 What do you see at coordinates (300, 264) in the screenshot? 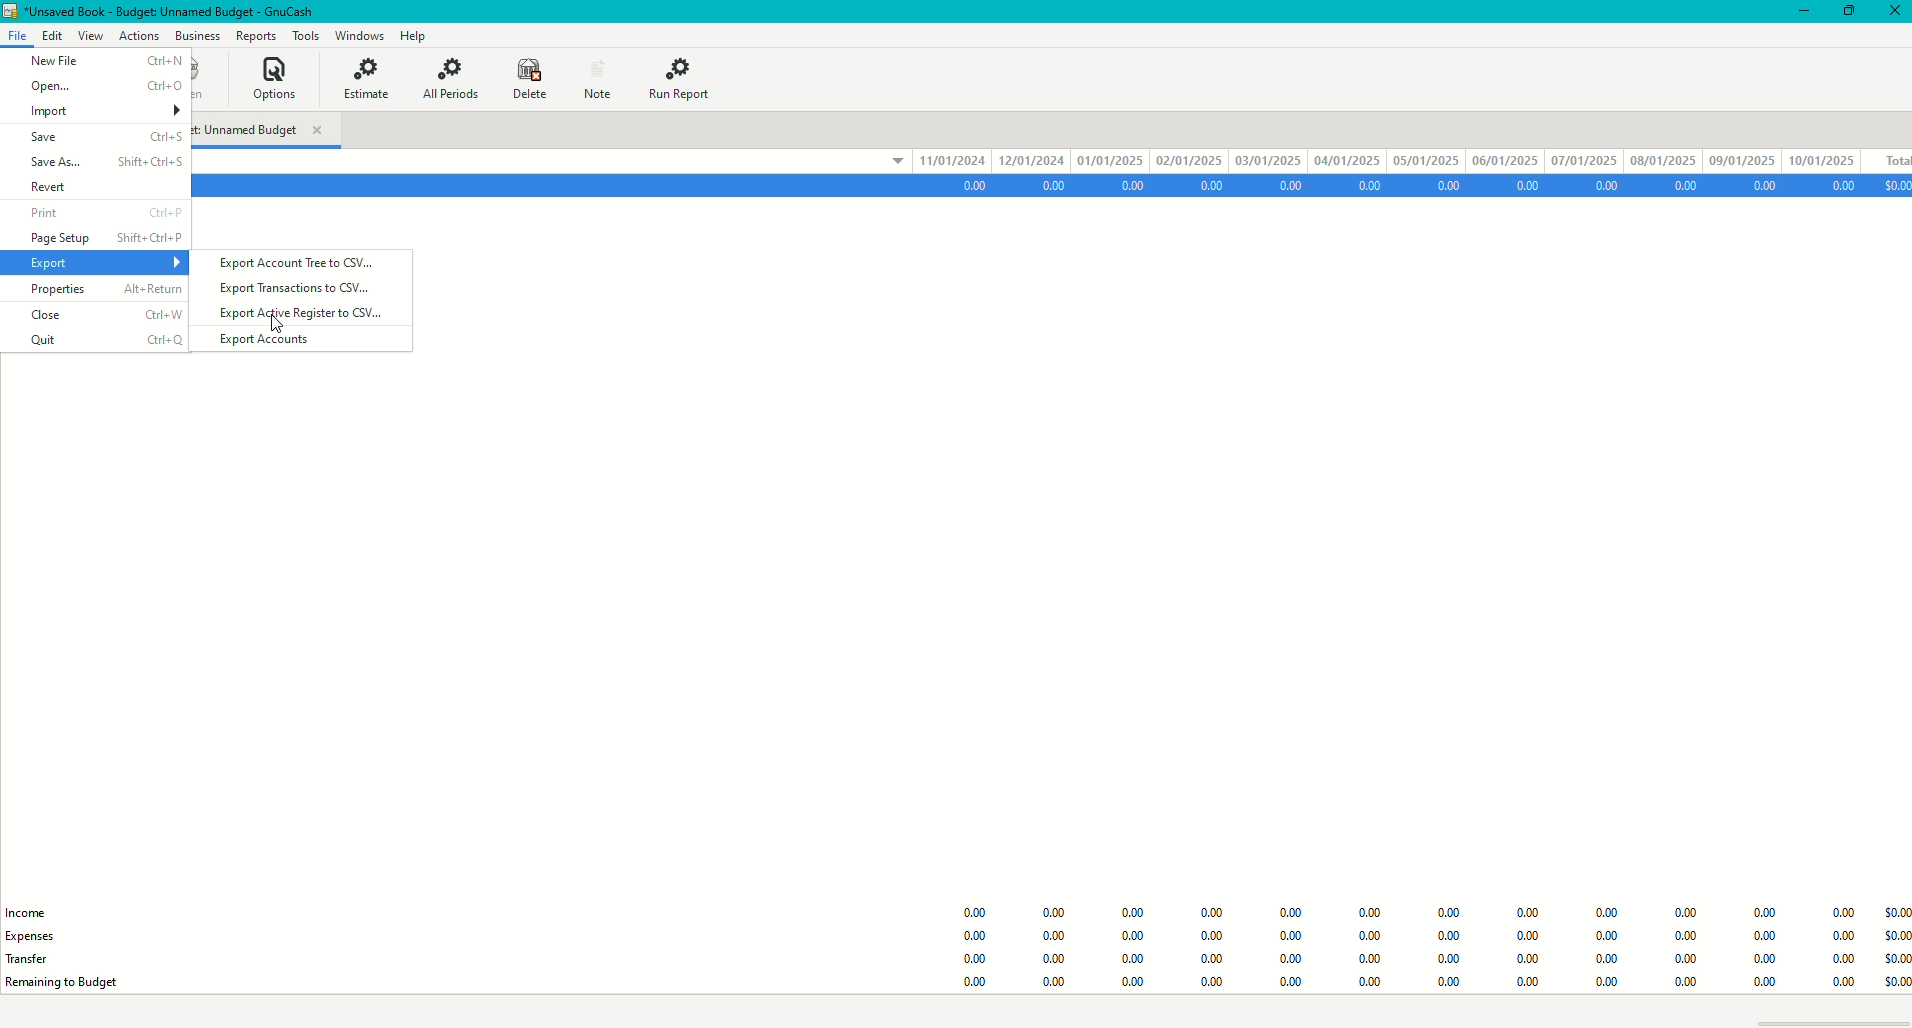
I see `Export Account Tree to CSV` at bounding box center [300, 264].